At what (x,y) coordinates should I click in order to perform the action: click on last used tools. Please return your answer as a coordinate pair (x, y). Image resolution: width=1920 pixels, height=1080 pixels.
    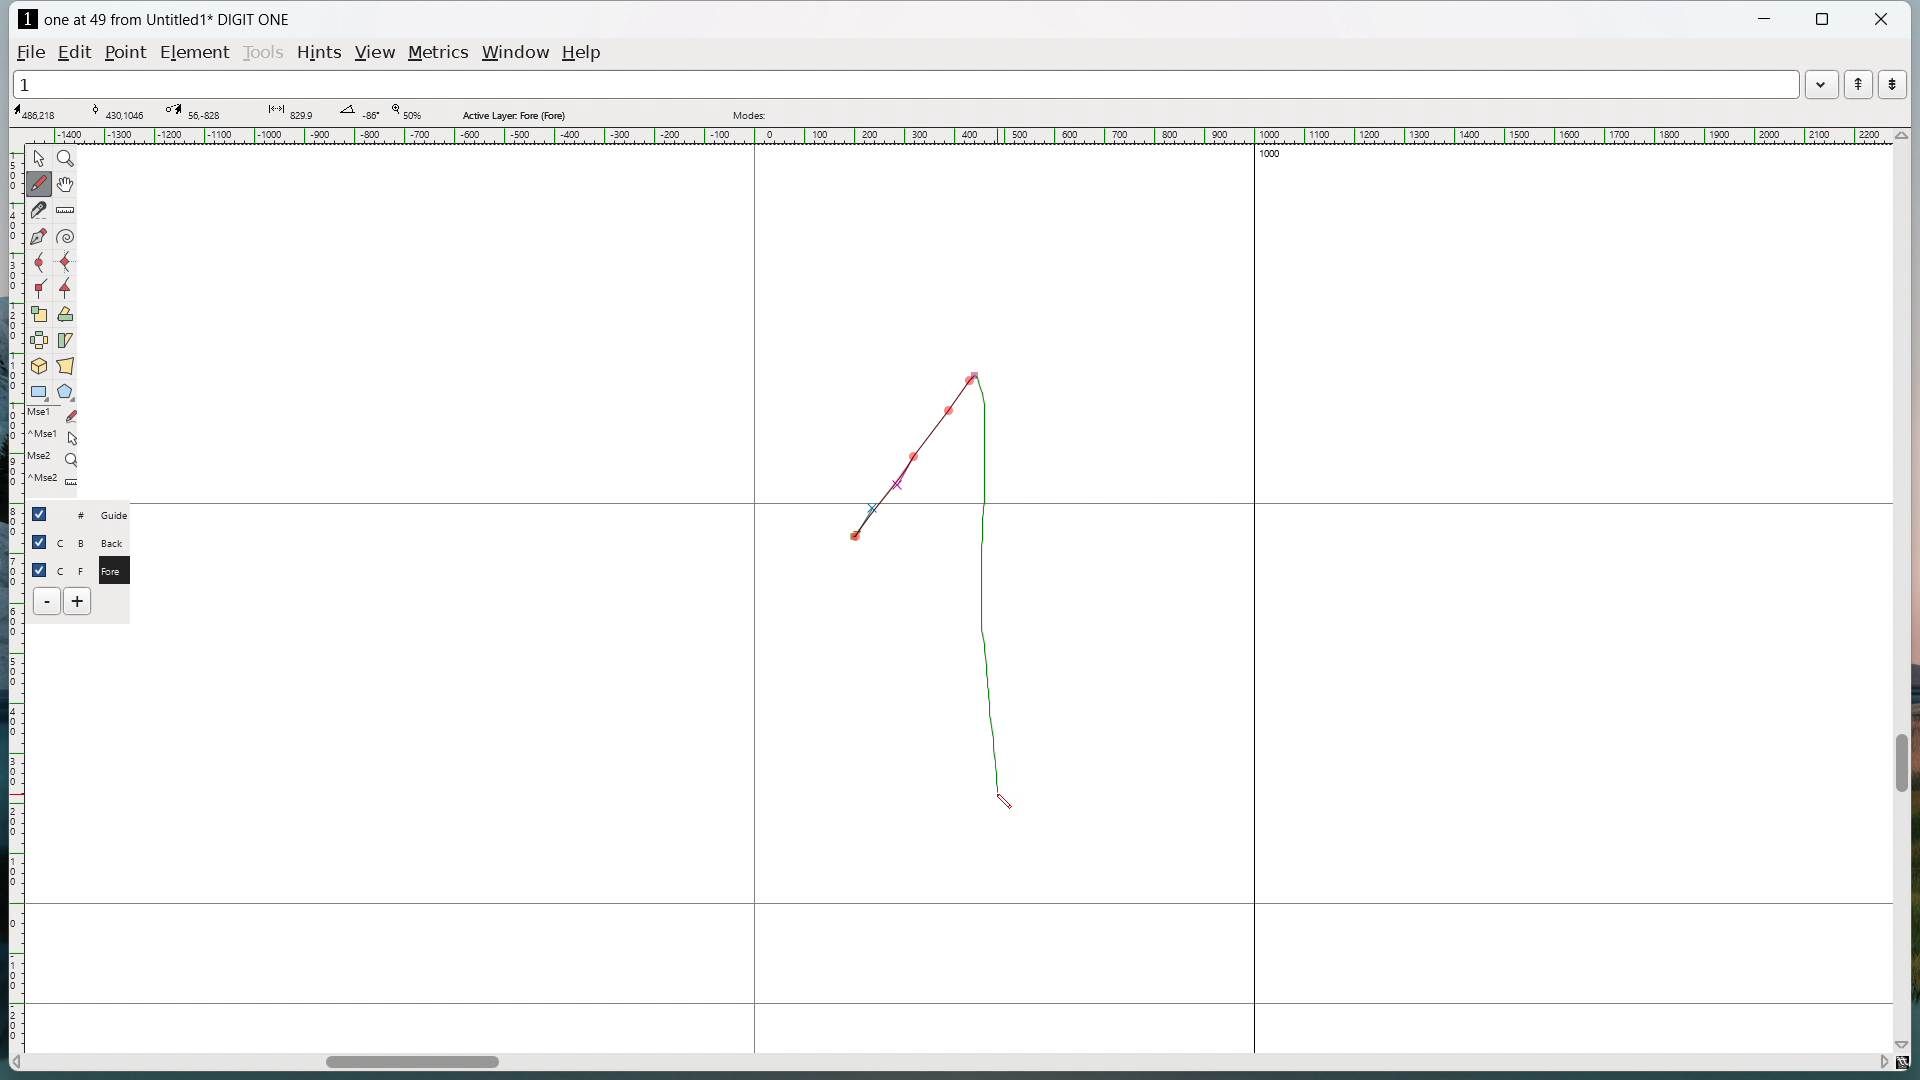
    Looking at the image, I should click on (51, 452).